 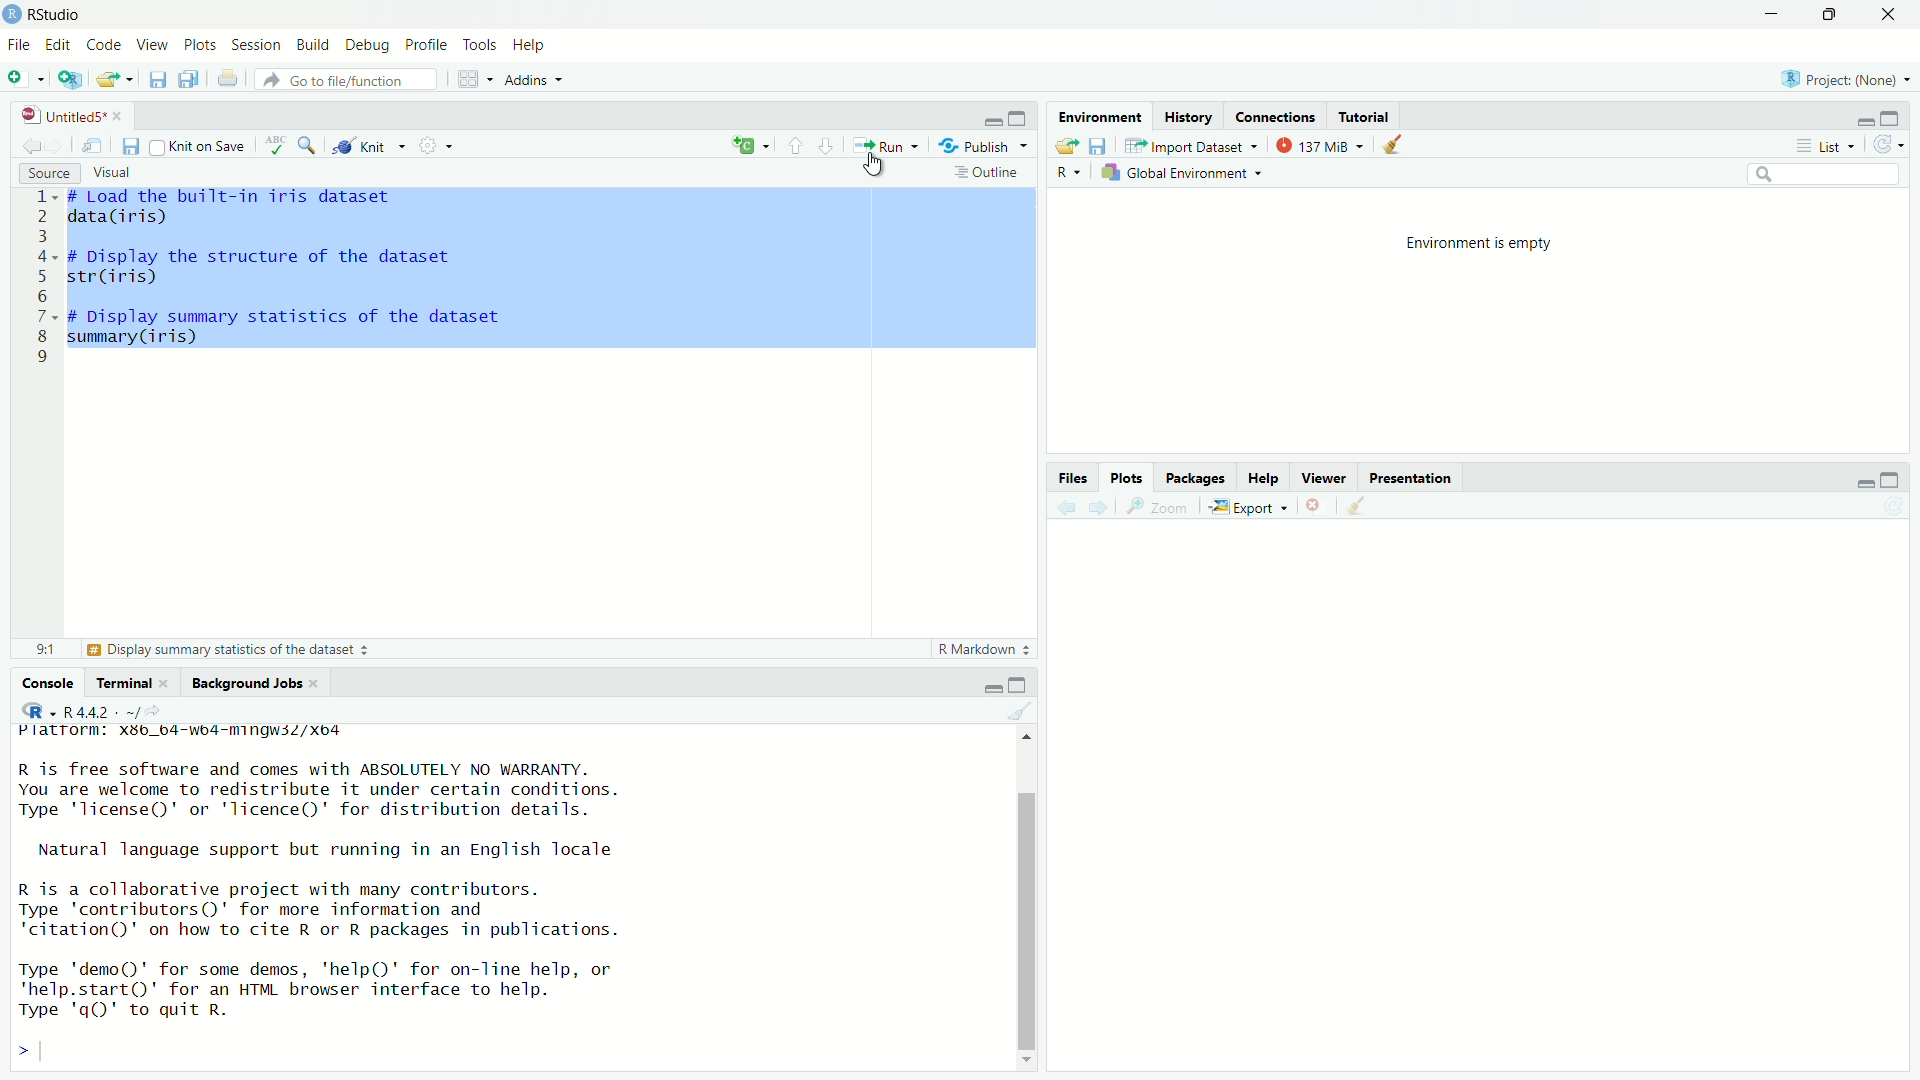 What do you see at coordinates (1861, 119) in the screenshot?
I see `Hide` at bounding box center [1861, 119].